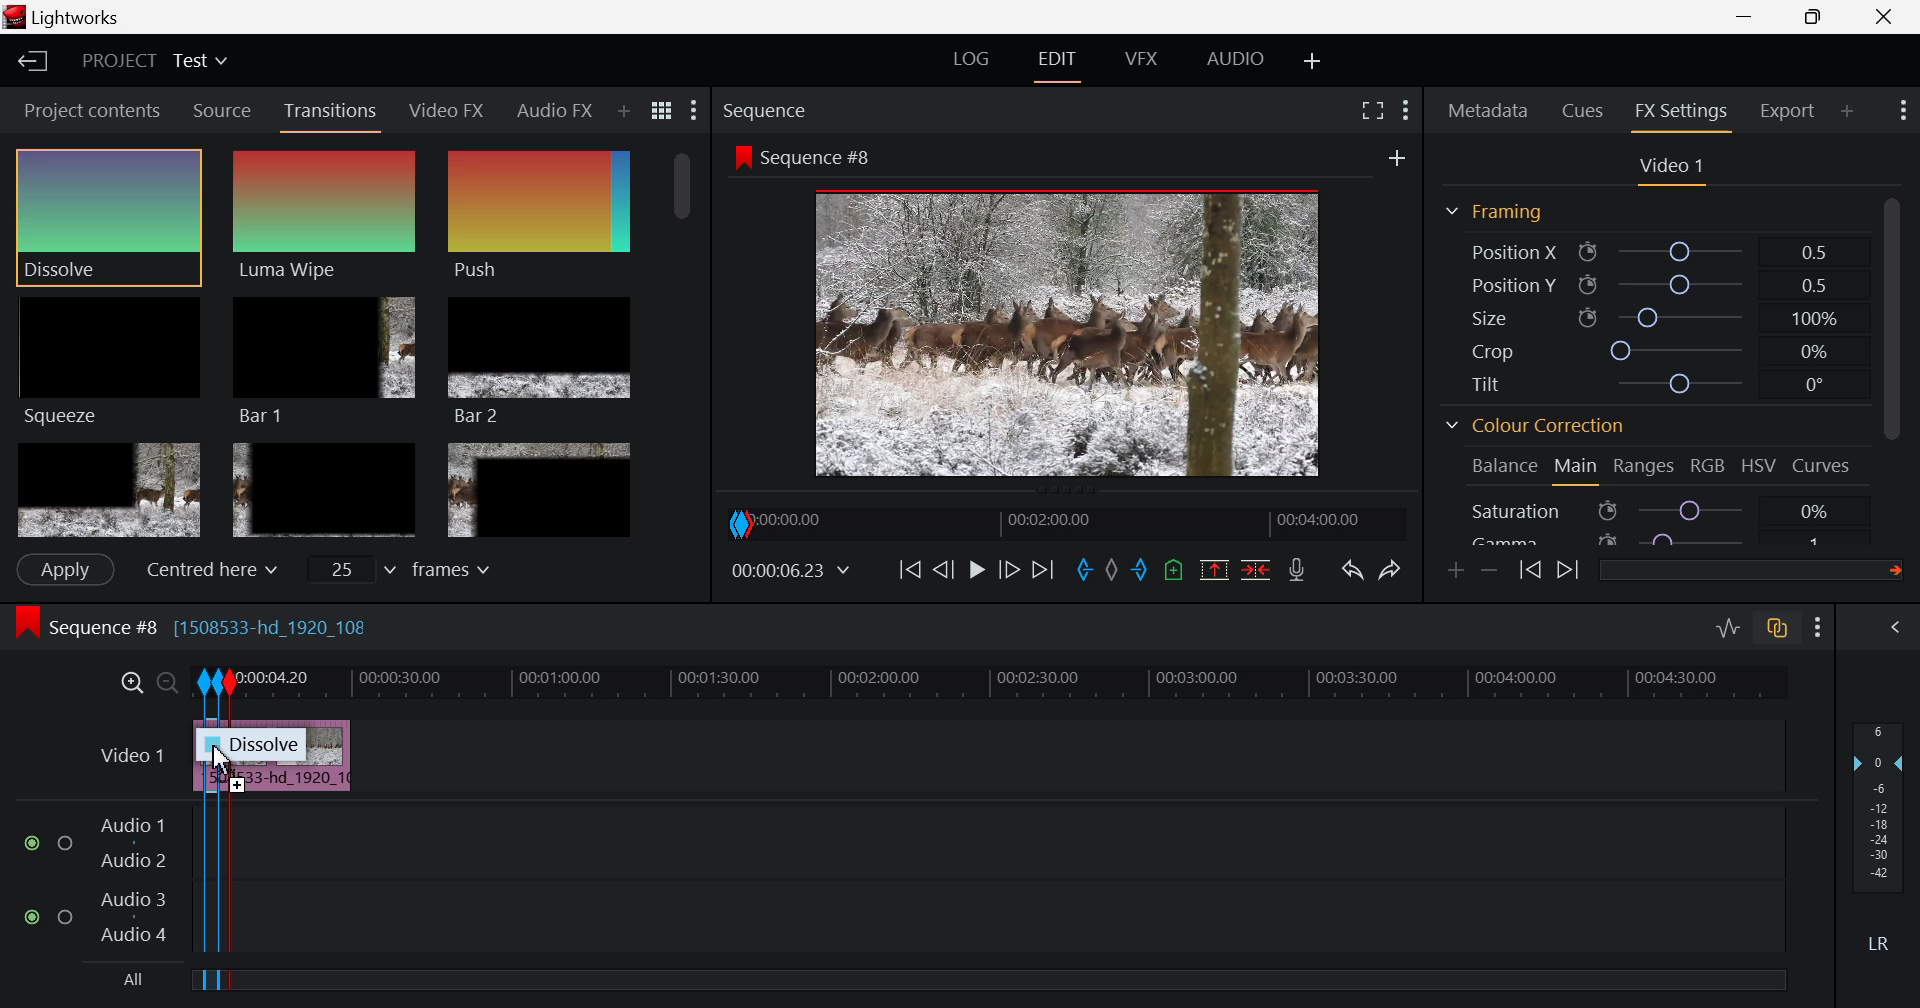  What do you see at coordinates (238, 901) in the screenshot?
I see `Segment Out Mark` at bounding box center [238, 901].